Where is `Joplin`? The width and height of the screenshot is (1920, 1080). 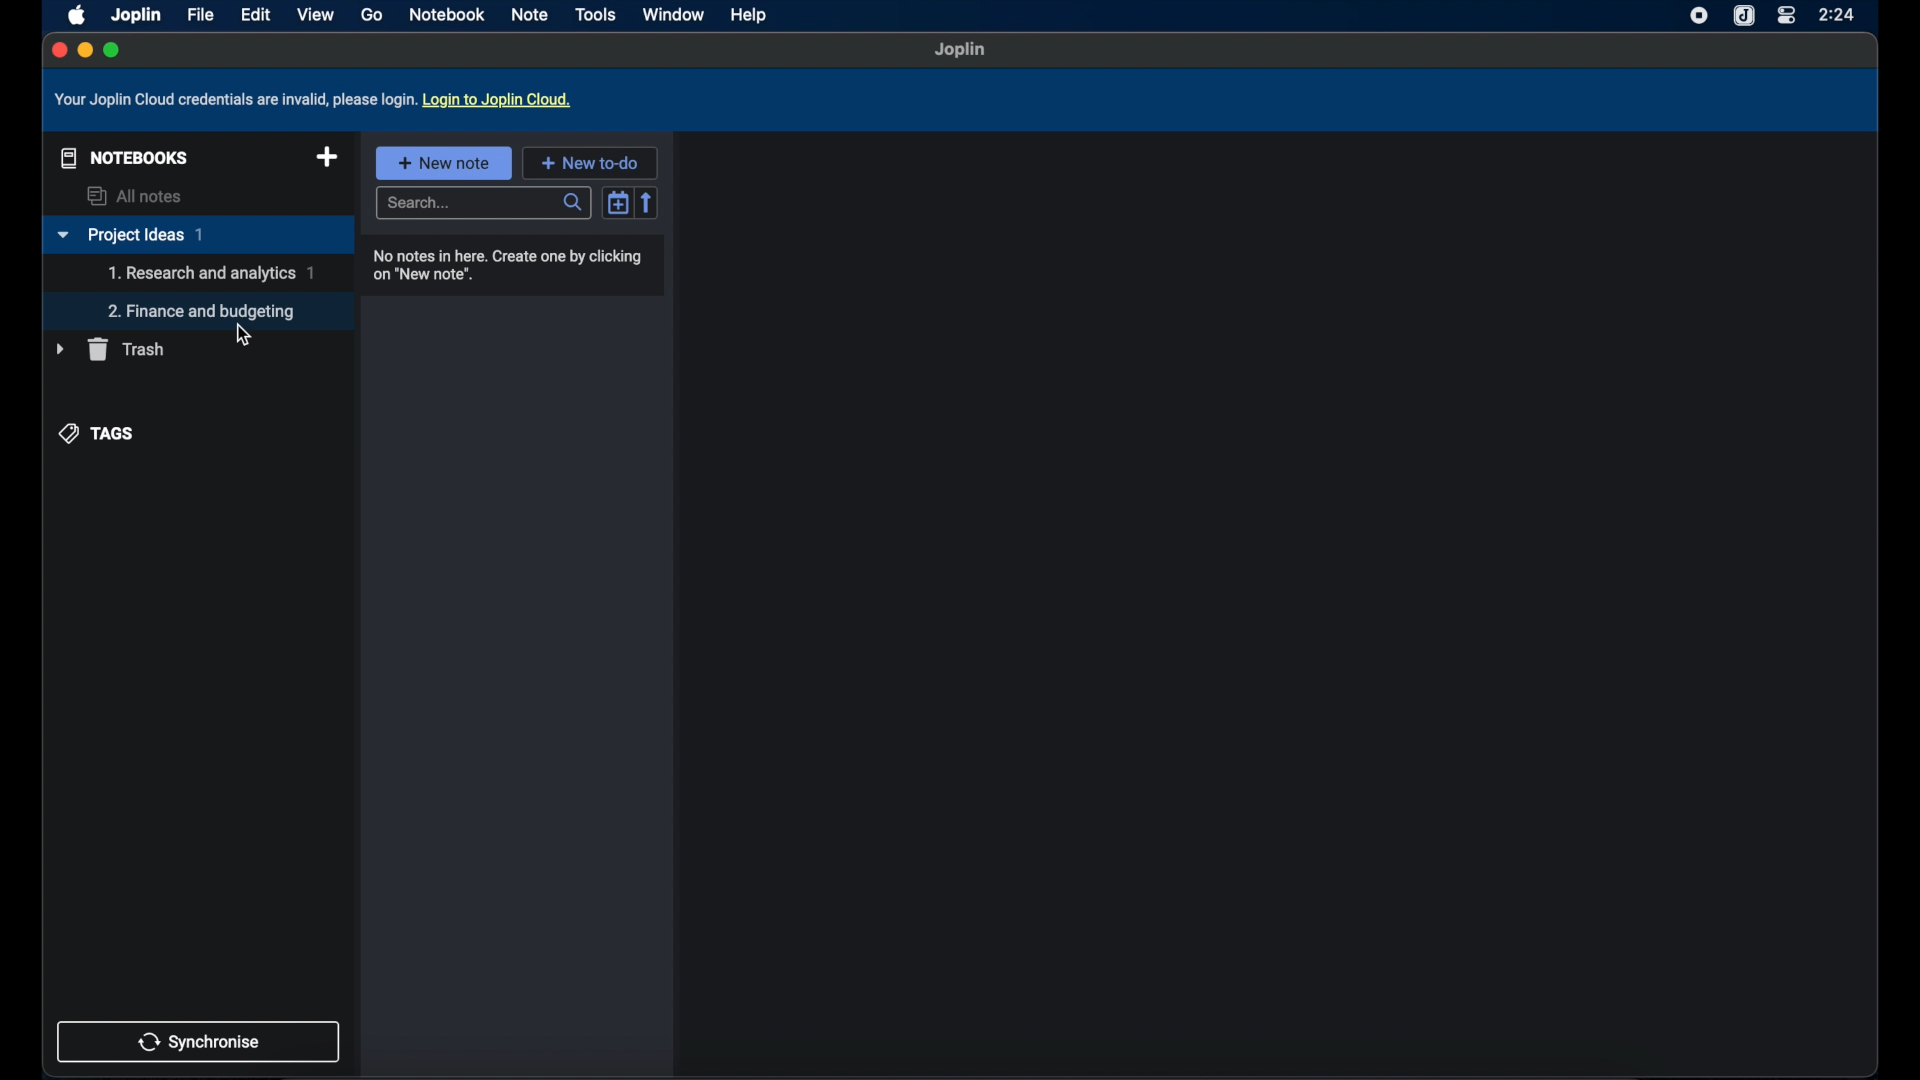
Joplin is located at coordinates (961, 51).